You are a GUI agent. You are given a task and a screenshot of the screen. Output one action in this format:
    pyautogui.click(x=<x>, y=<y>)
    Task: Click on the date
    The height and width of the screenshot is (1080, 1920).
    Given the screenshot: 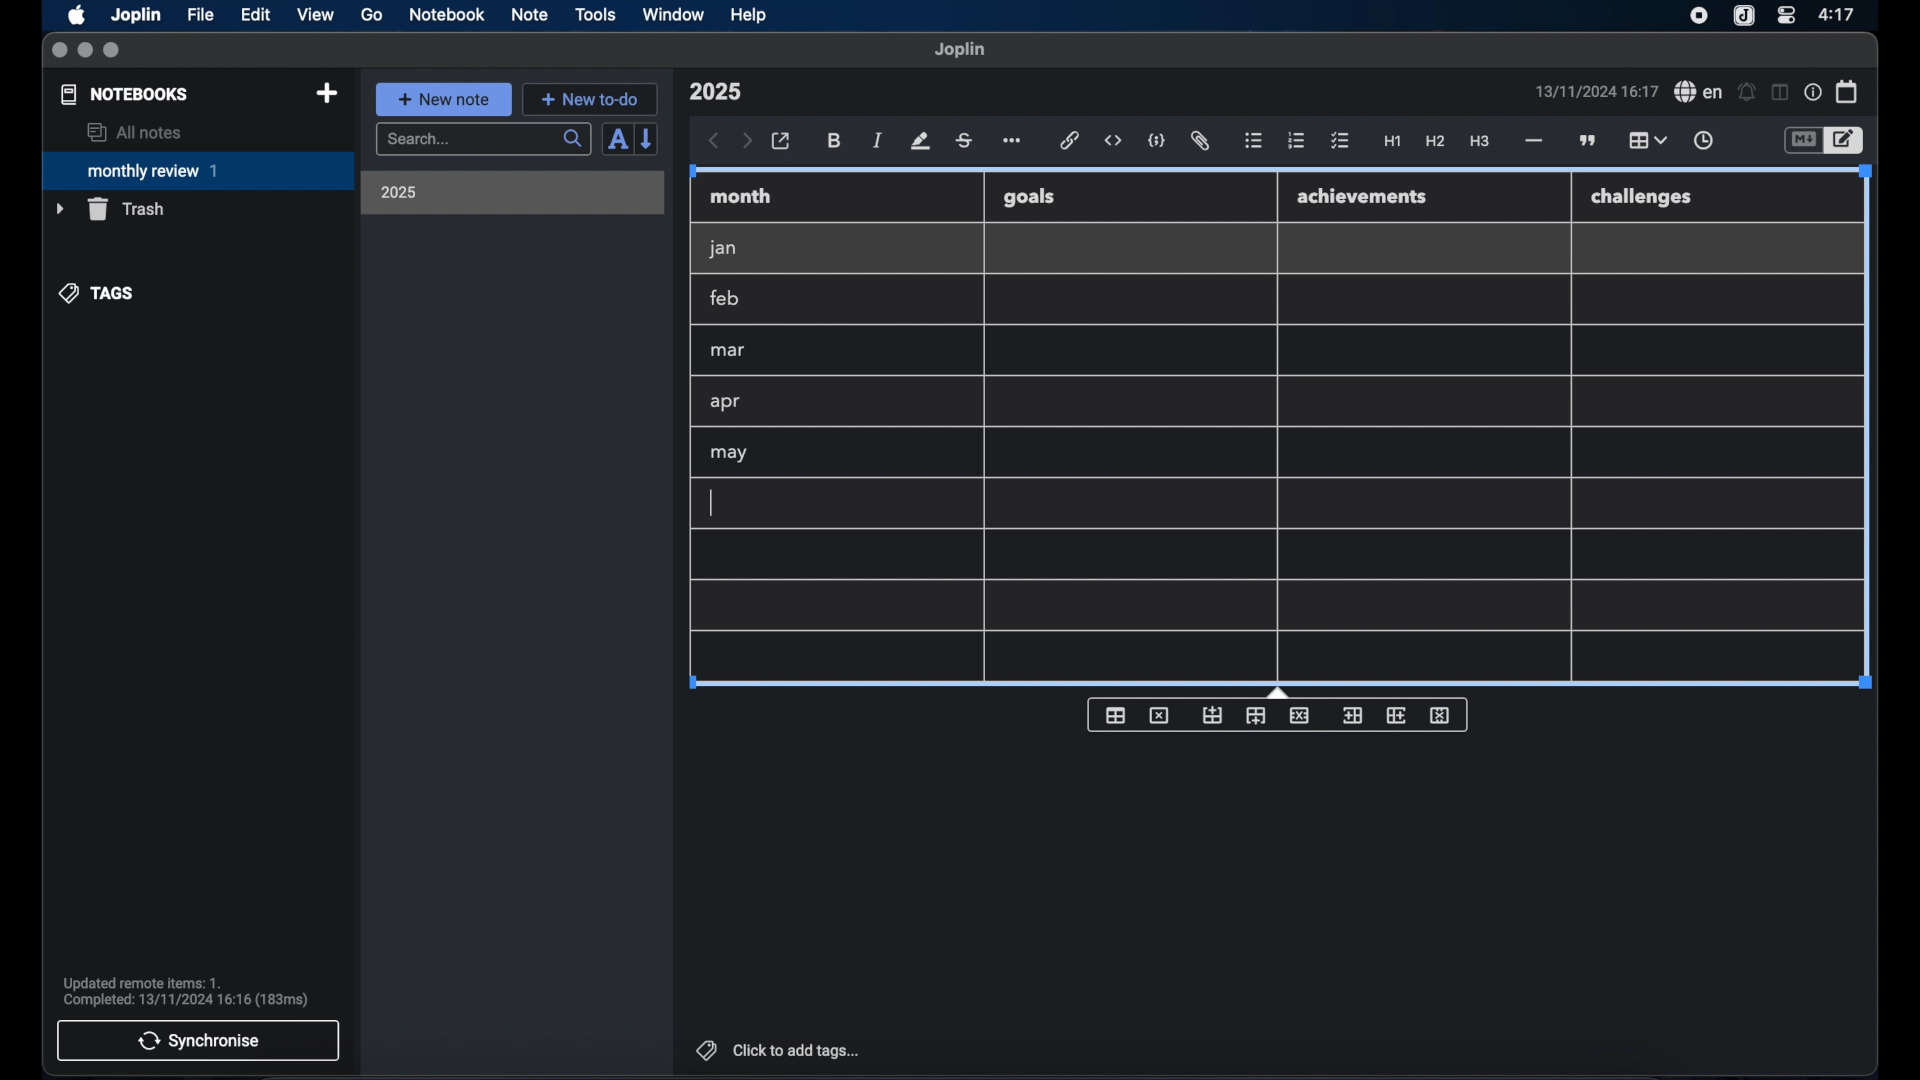 What is the action you would take?
    pyautogui.click(x=1596, y=91)
    